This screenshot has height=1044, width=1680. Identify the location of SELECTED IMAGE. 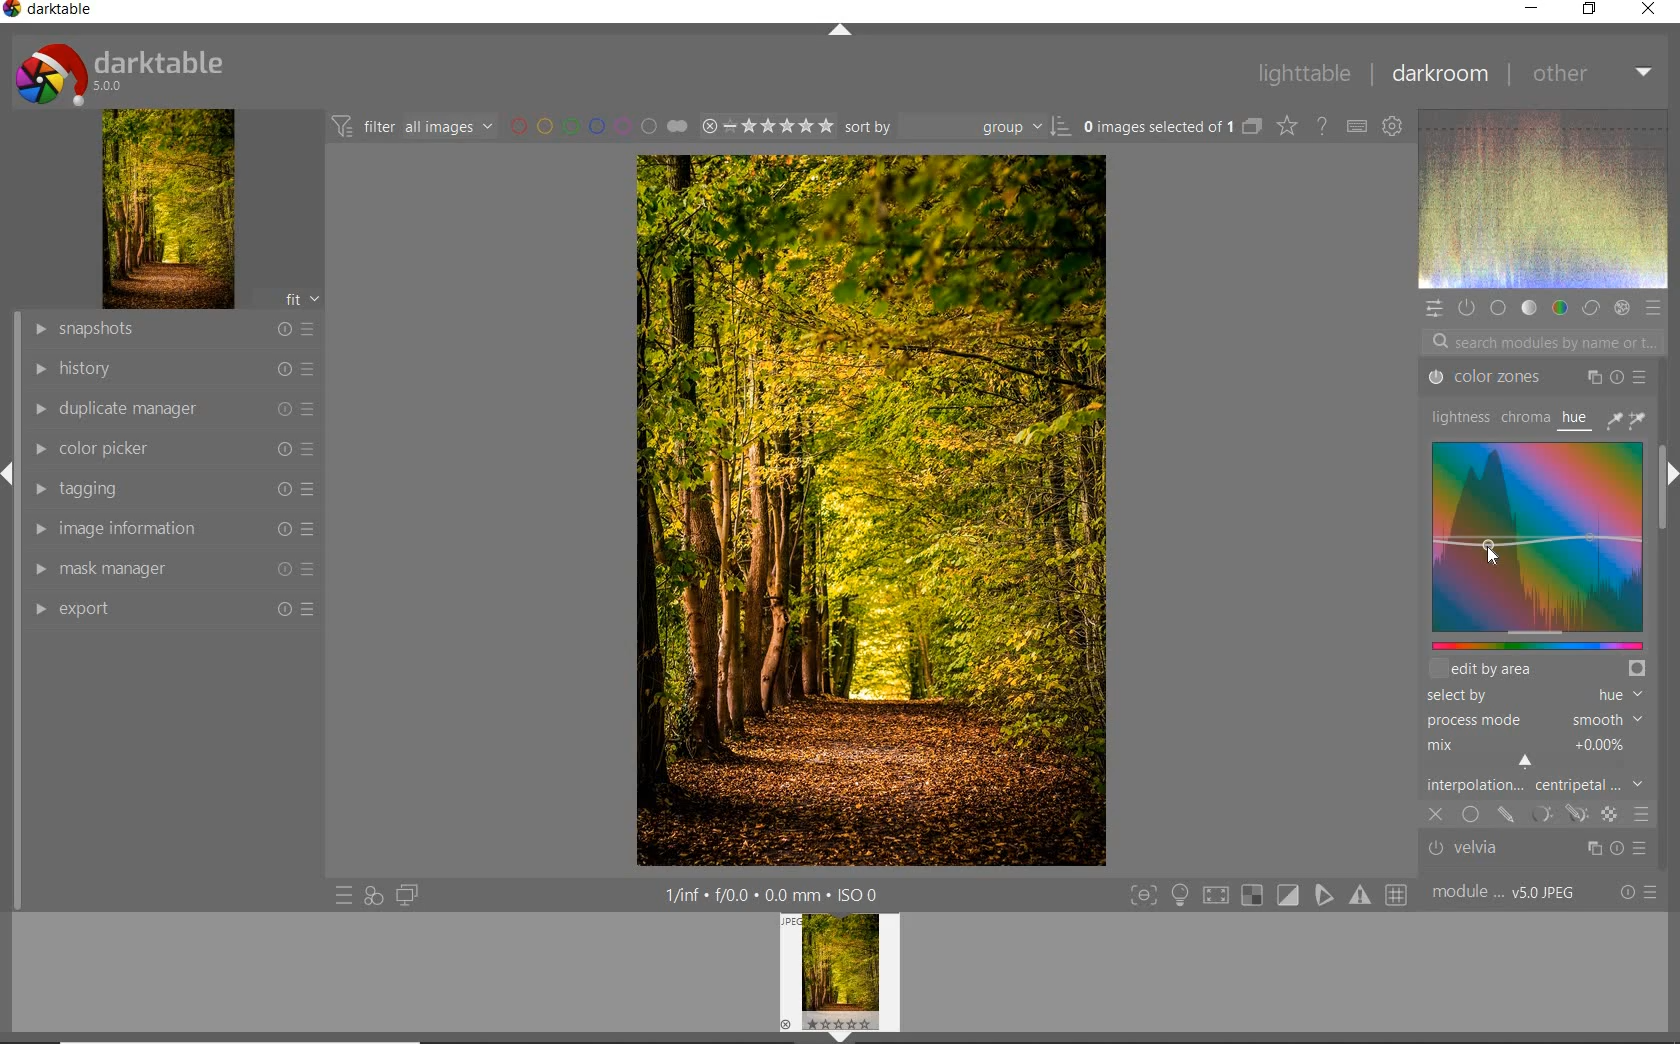
(1157, 128).